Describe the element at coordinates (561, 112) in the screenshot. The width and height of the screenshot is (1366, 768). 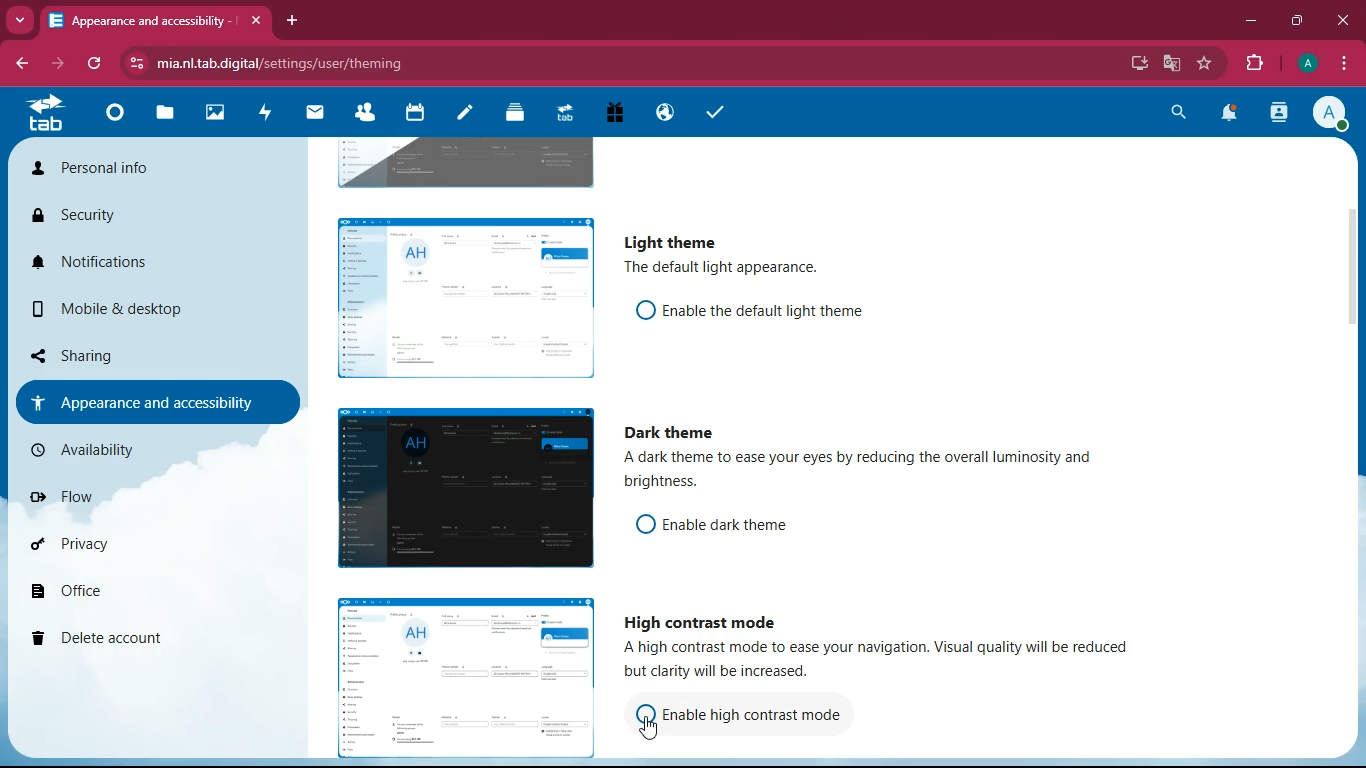
I see `tab` at that location.